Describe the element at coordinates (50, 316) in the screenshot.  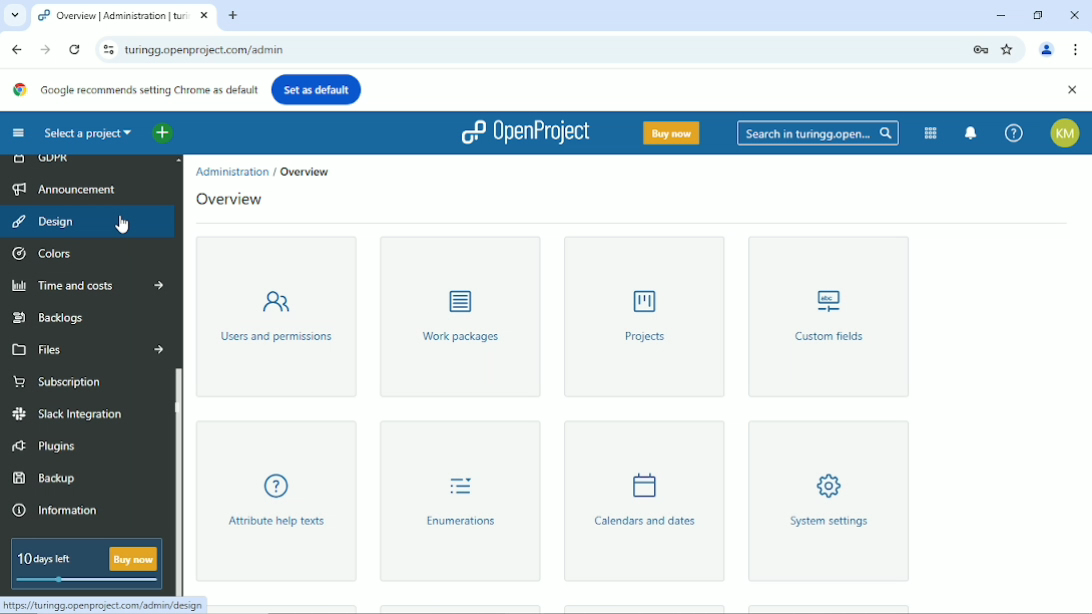
I see `Backlogs` at that location.